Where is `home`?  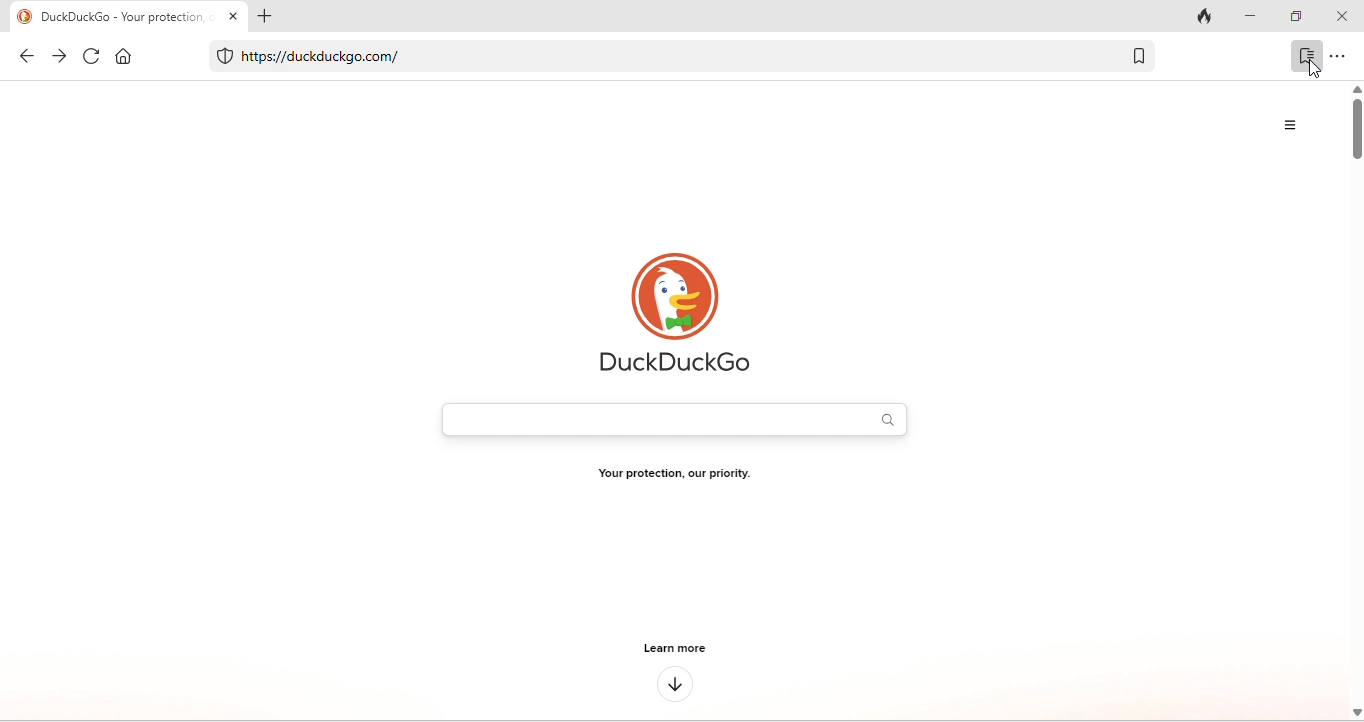
home is located at coordinates (122, 59).